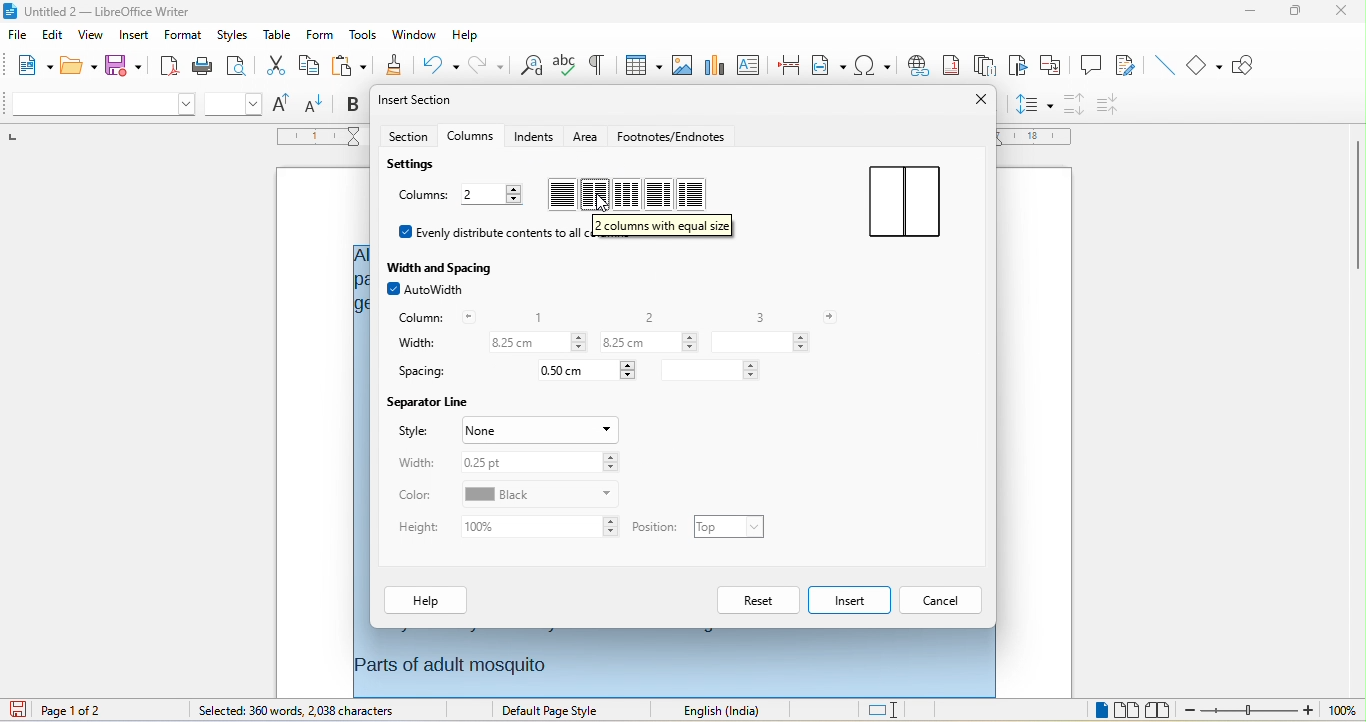 The width and height of the screenshot is (1366, 722). What do you see at coordinates (414, 34) in the screenshot?
I see `window` at bounding box center [414, 34].